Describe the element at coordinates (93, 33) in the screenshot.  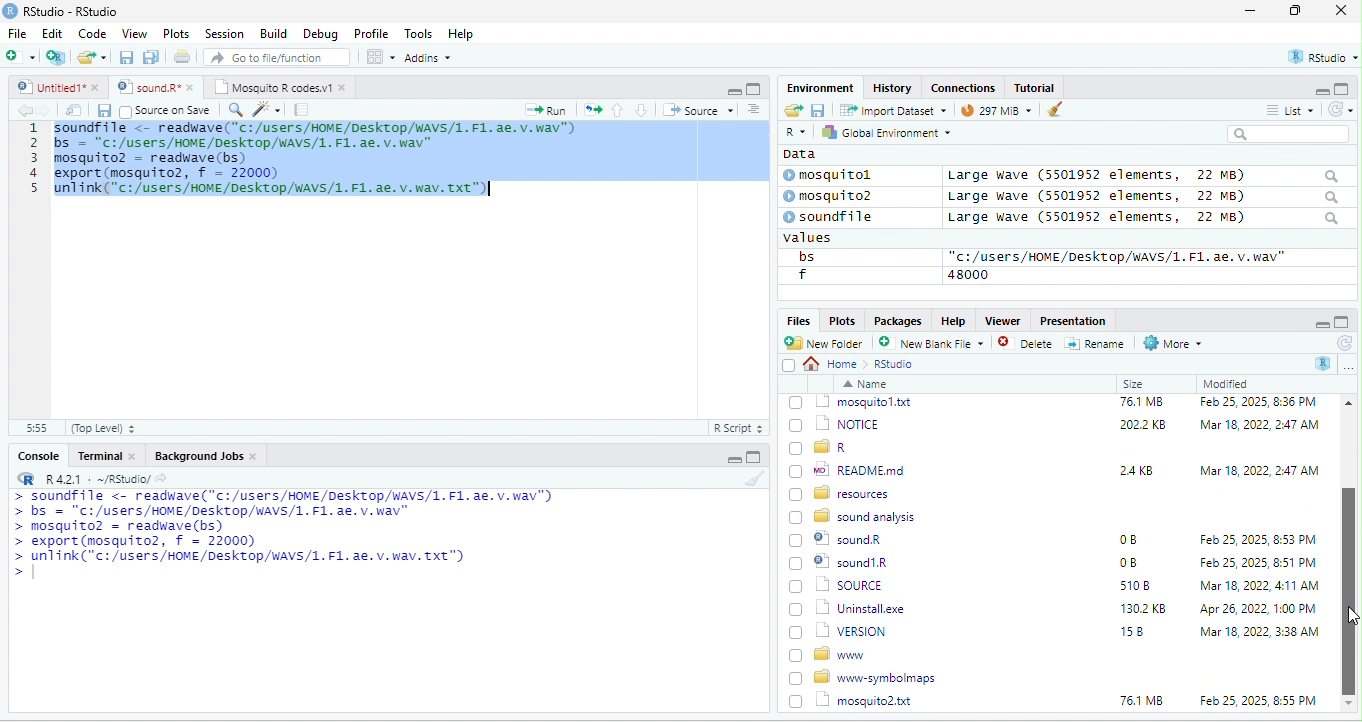
I see `Code` at that location.